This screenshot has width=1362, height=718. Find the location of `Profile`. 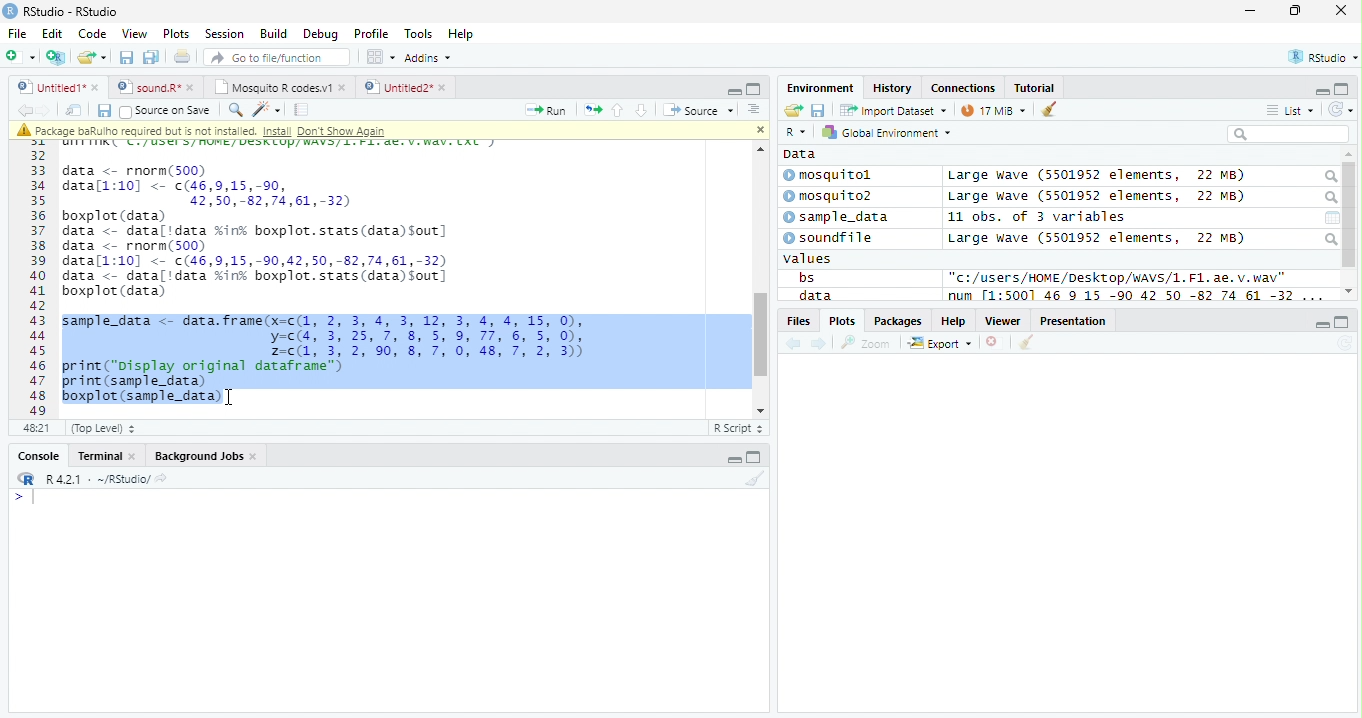

Profile is located at coordinates (371, 33).